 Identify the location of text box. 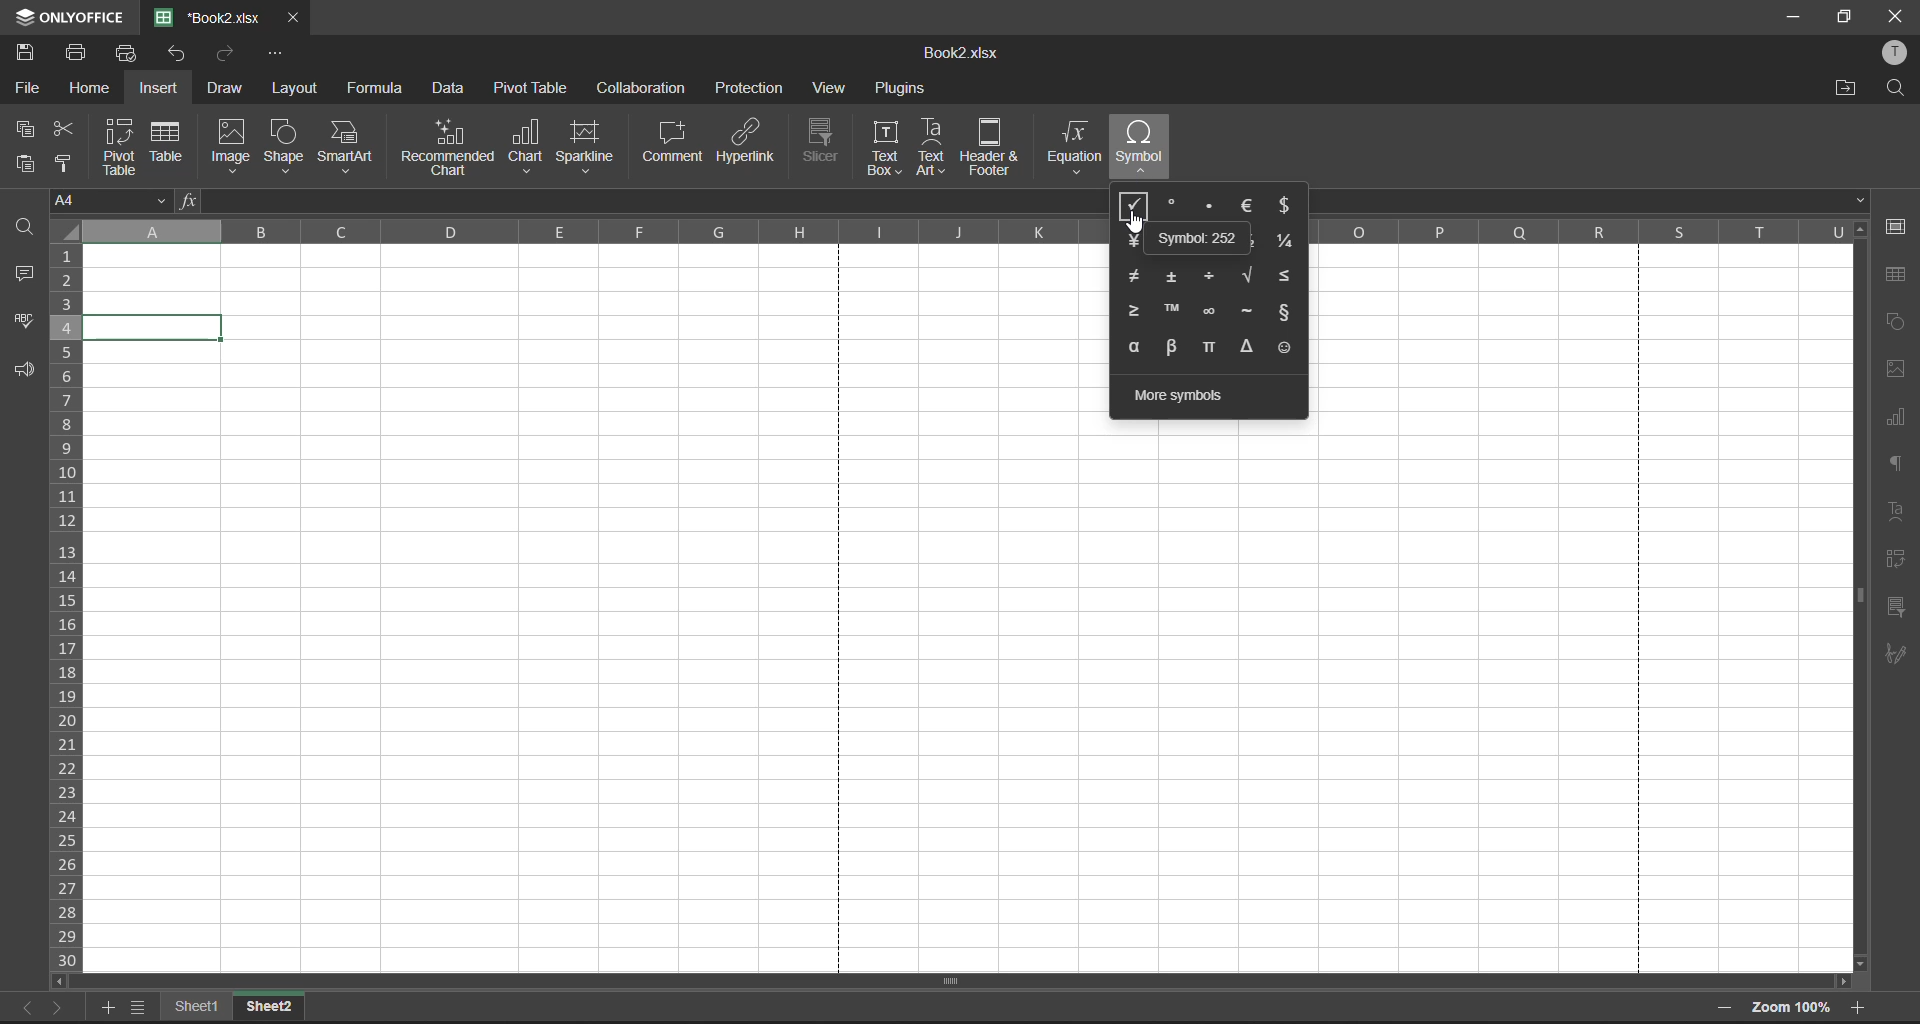
(885, 150).